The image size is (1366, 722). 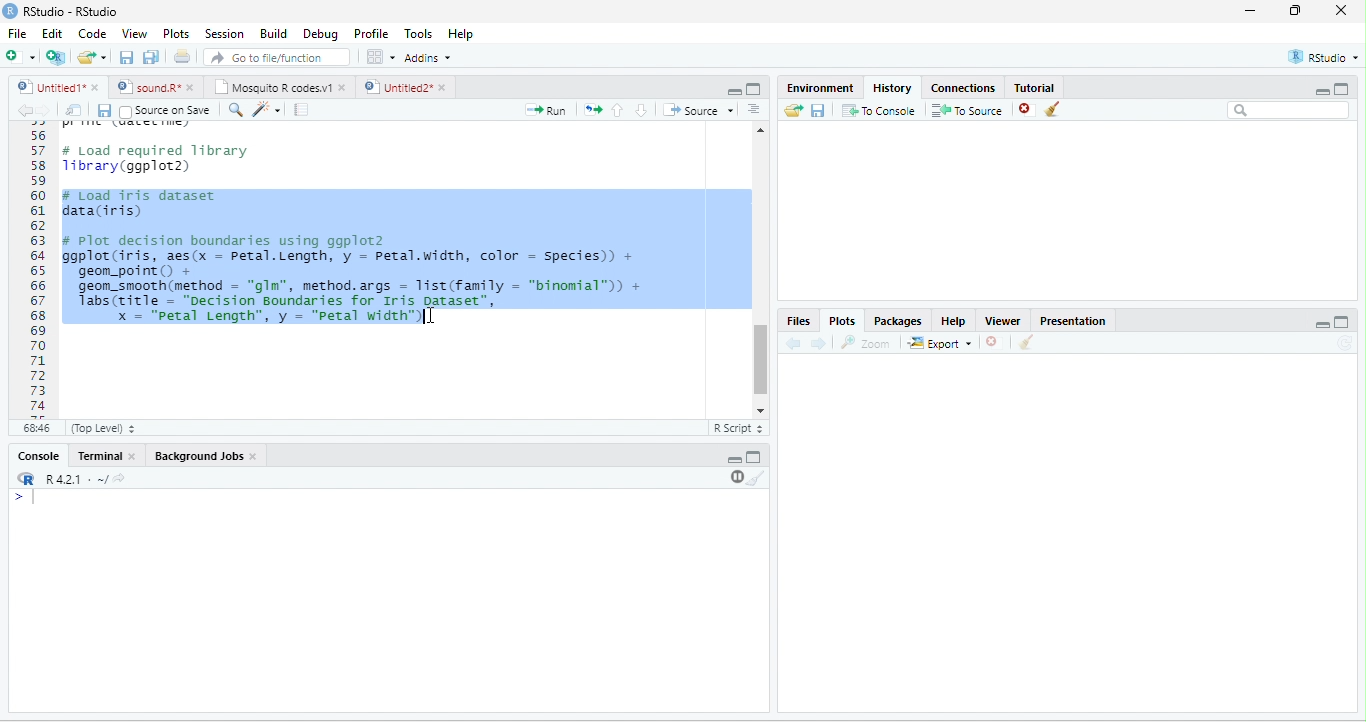 I want to click on start typing, so click(x=28, y=498).